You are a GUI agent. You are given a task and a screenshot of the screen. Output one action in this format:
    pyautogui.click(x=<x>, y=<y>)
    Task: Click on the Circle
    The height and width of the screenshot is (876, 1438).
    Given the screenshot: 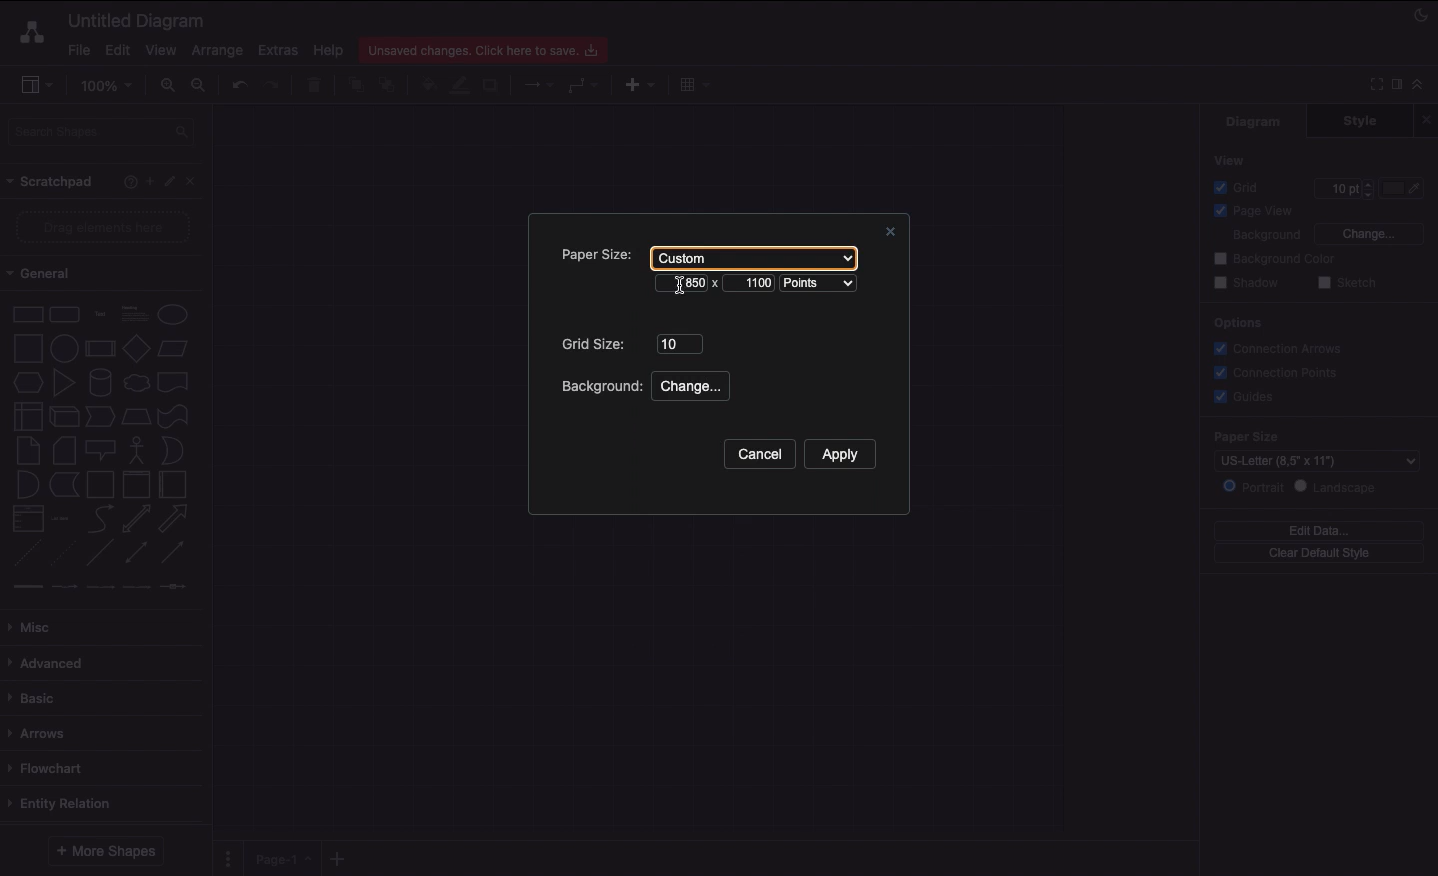 What is the action you would take?
    pyautogui.click(x=173, y=314)
    